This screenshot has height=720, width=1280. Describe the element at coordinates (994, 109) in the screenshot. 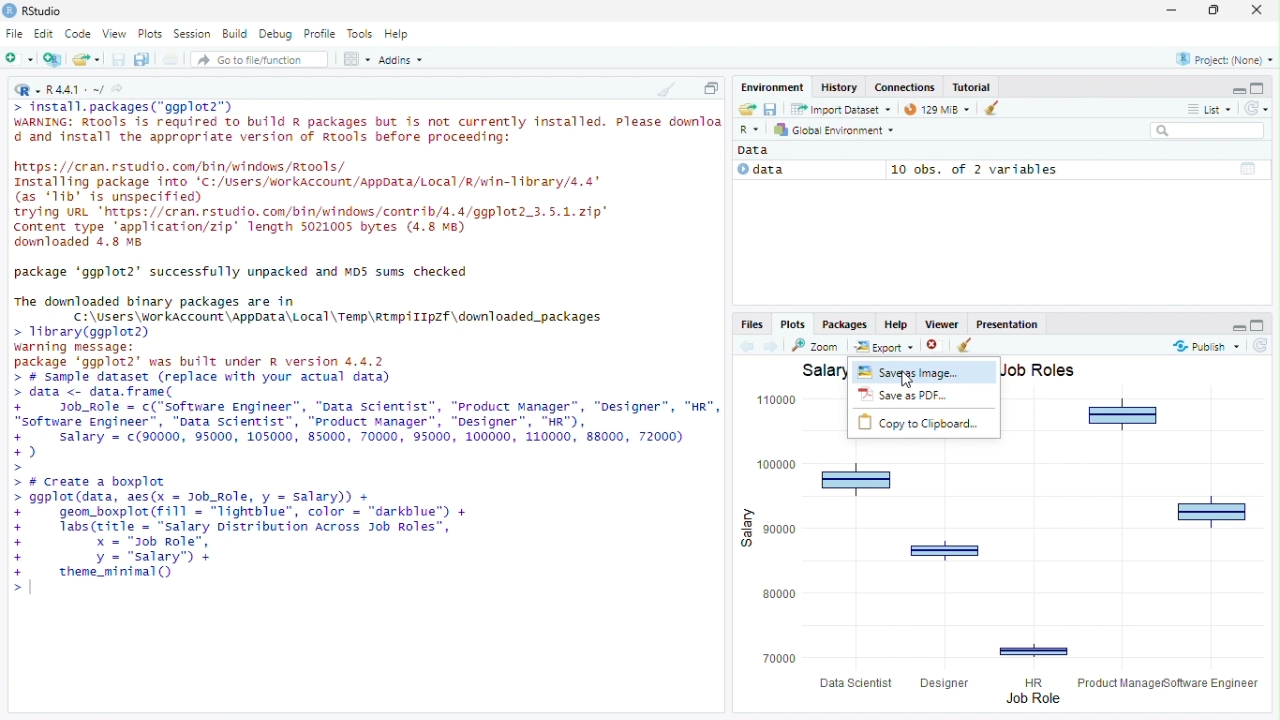

I see `Clear objects from the workspace` at that location.